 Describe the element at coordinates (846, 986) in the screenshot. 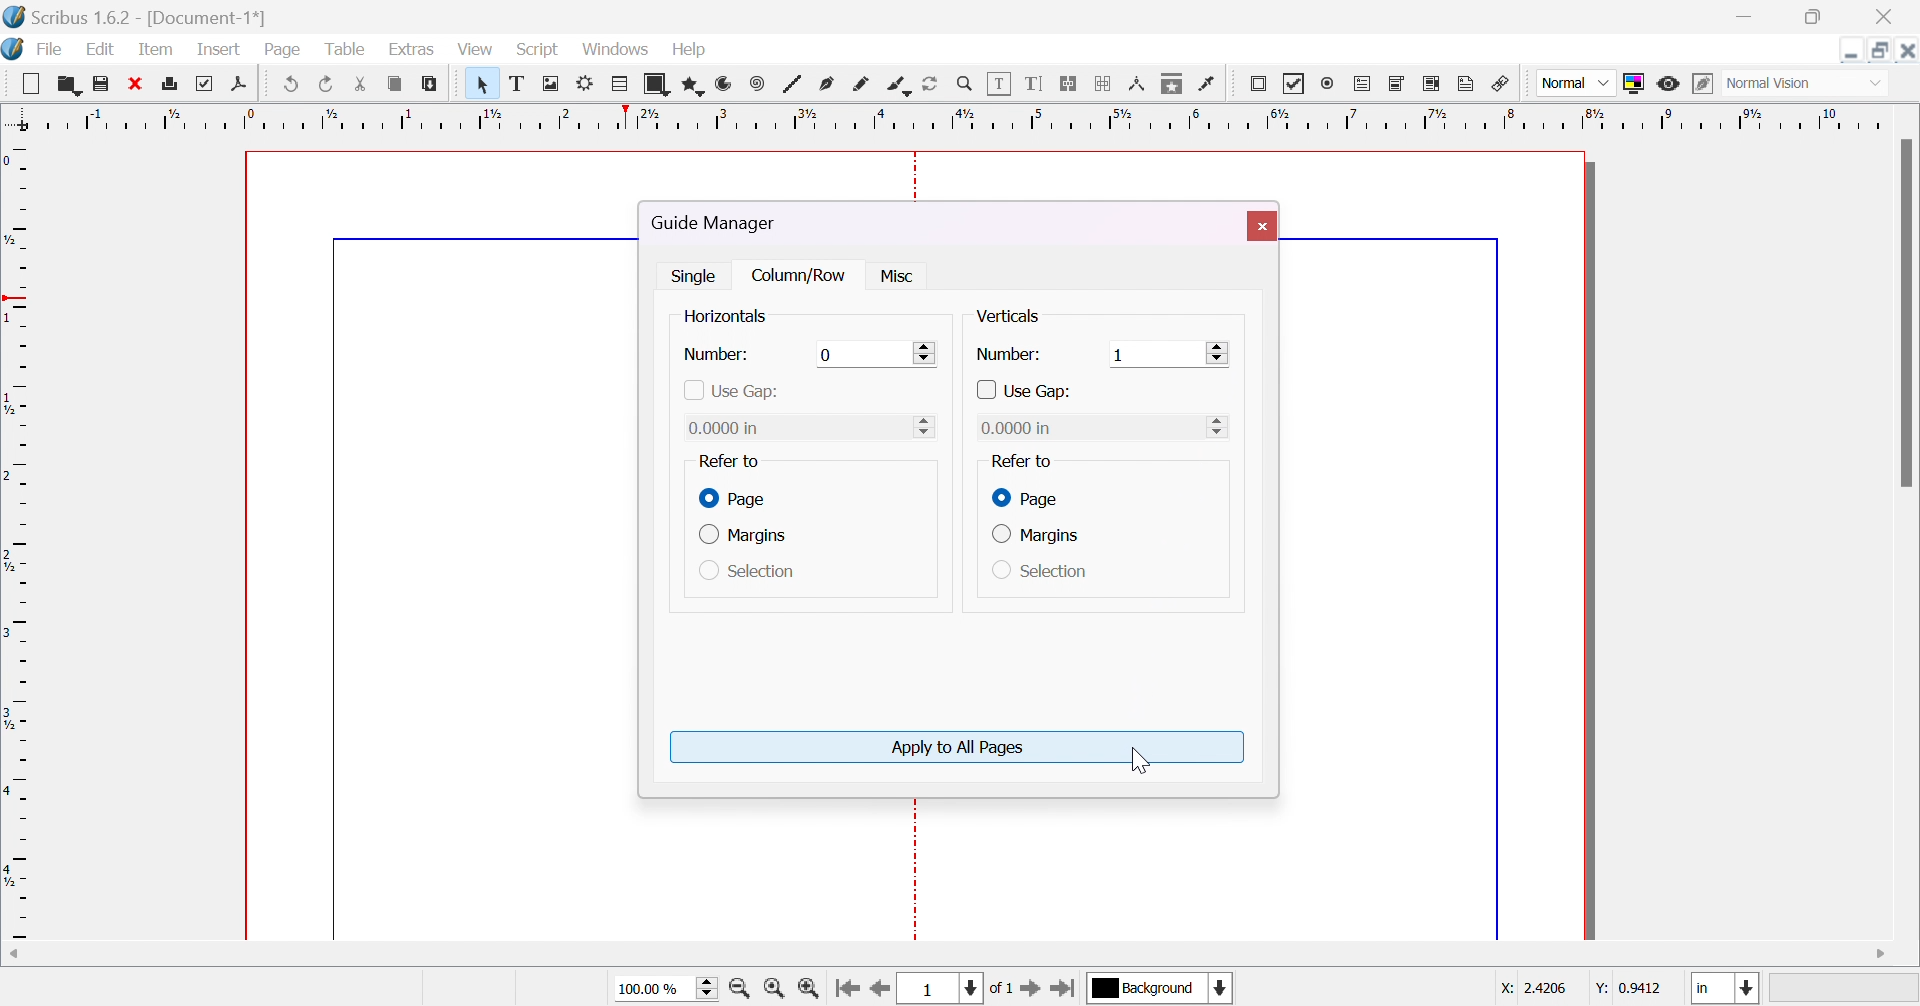

I see `go to first page` at that location.